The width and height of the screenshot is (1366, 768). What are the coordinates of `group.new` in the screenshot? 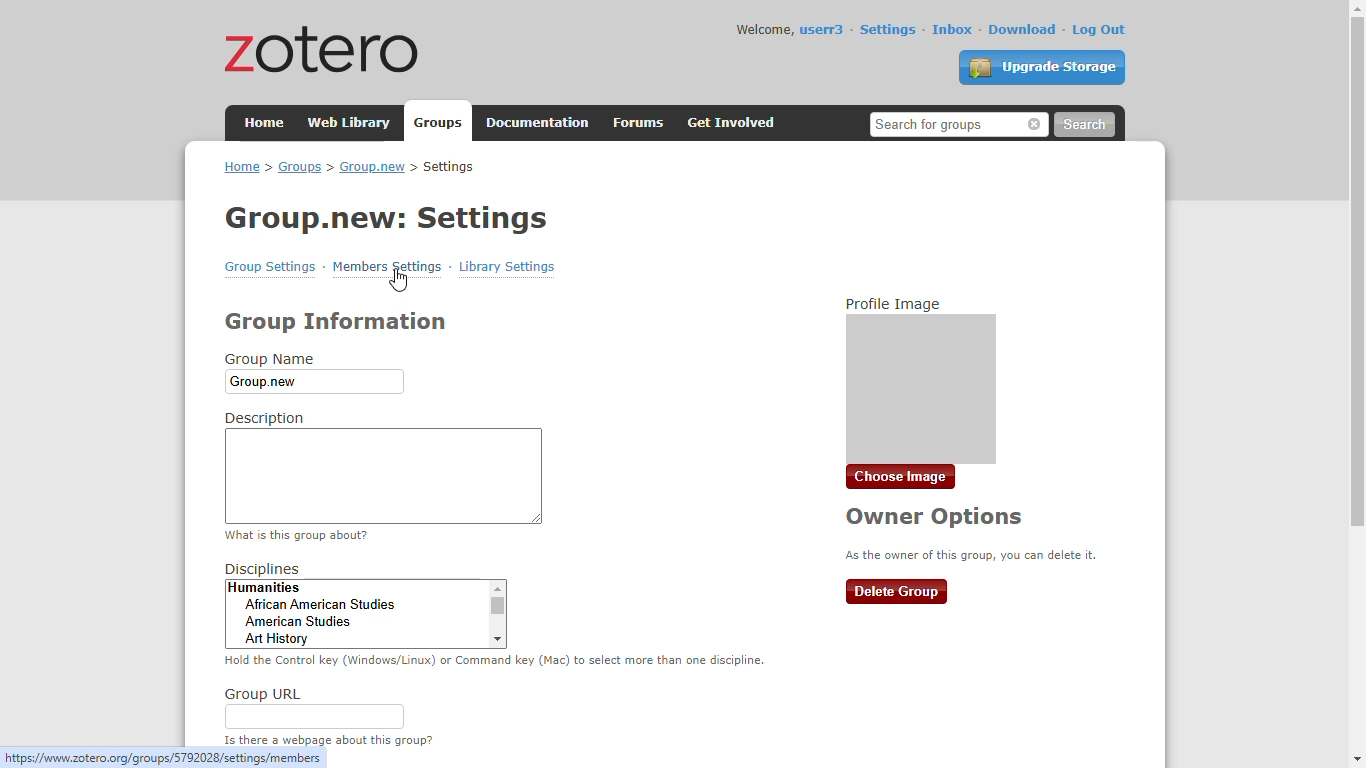 It's located at (313, 382).